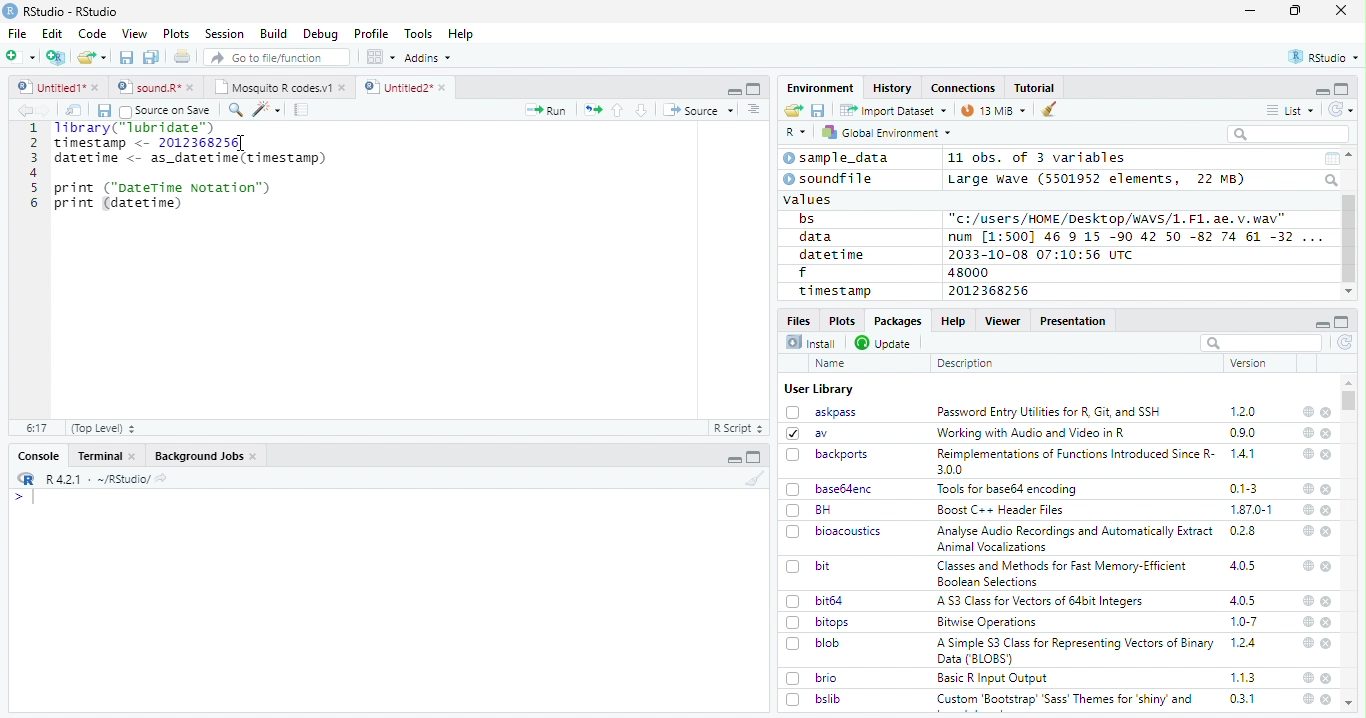 This screenshot has height=718, width=1366. What do you see at coordinates (1243, 677) in the screenshot?
I see `1.1.3` at bounding box center [1243, 677].